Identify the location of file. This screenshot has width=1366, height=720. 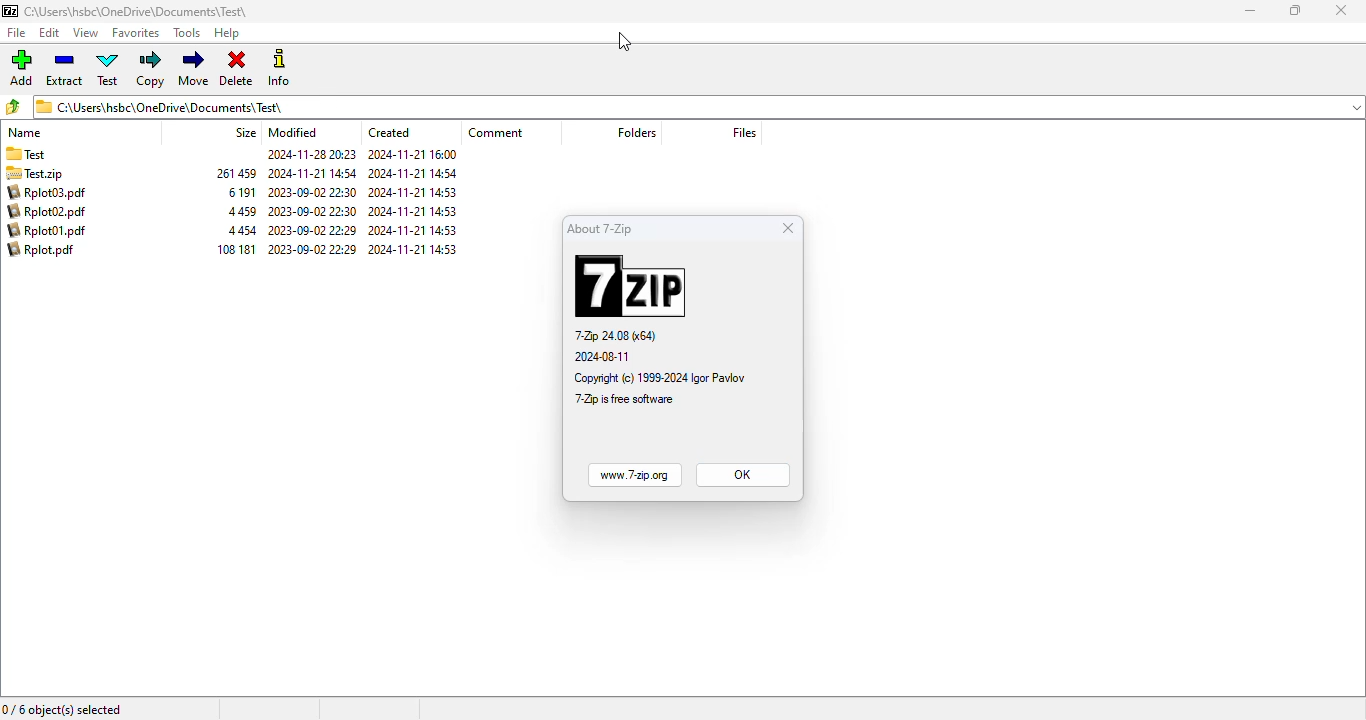
(17, 33).